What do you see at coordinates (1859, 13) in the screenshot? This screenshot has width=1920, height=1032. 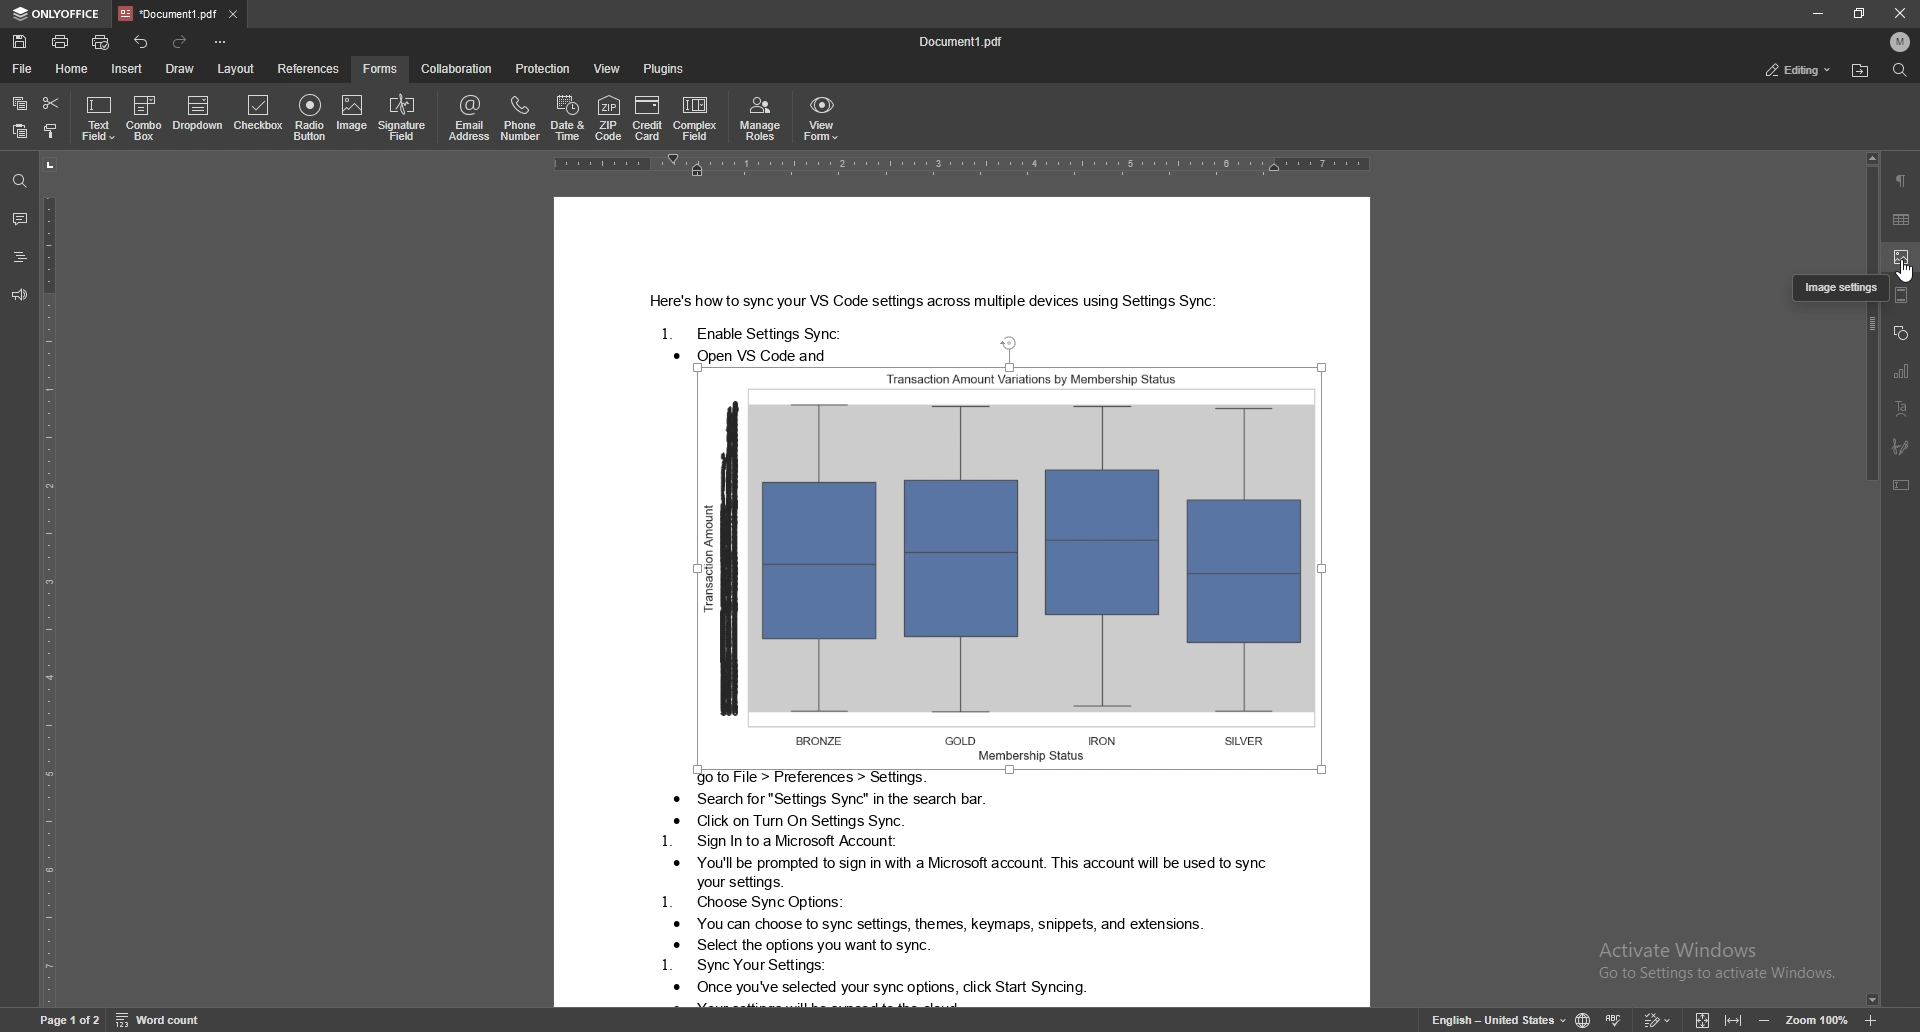 I see `resize` at bounding box center [1859, 13].